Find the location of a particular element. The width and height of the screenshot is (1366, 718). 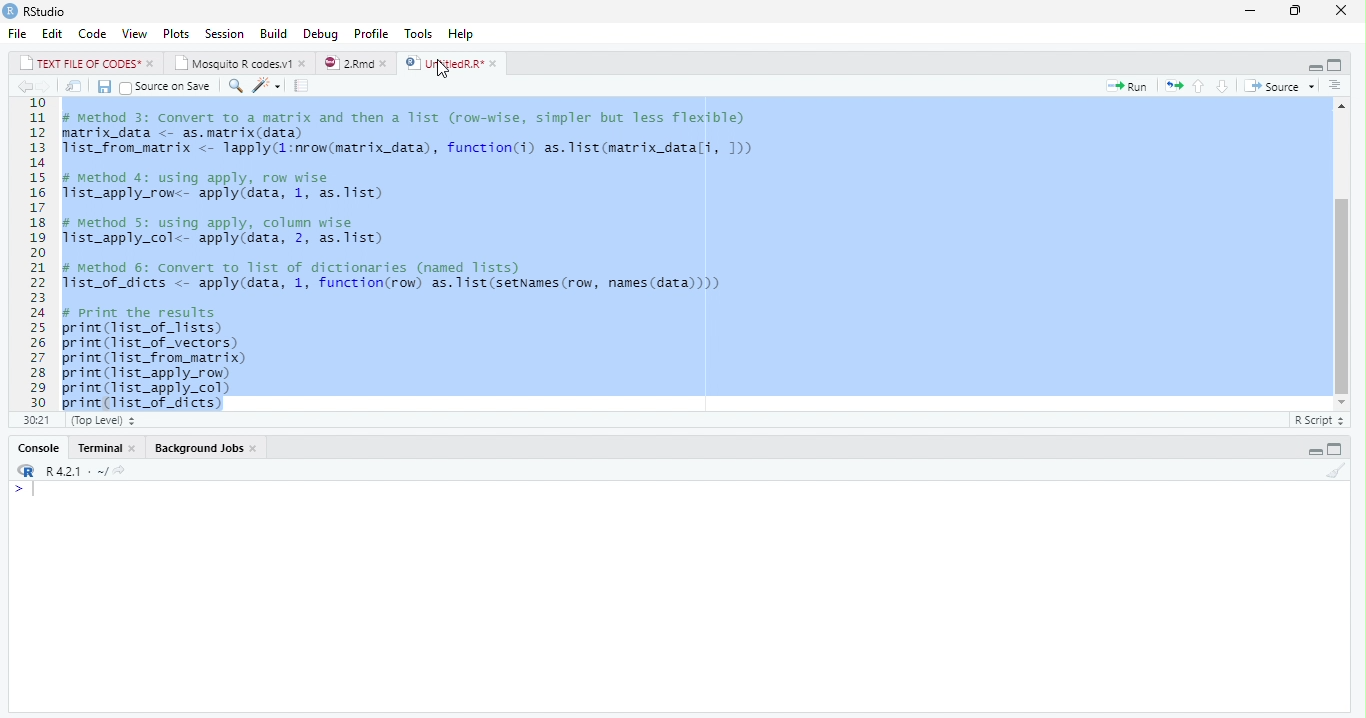

Minimize is located at coordinates (1251, 10).